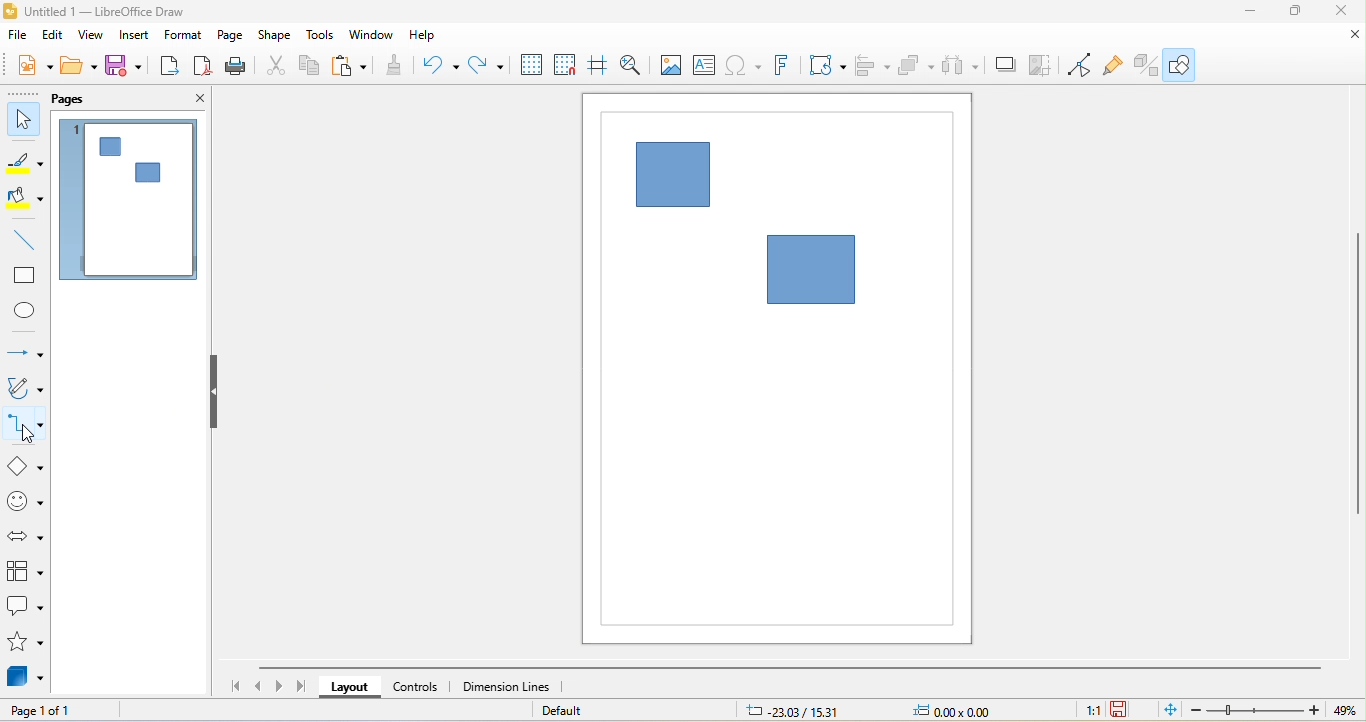 The height and width of the screenshot is (722, 1366). What do you see at coordinates (34, 67) in the screenshot?
I see `new` at bounding box center [34, 67].